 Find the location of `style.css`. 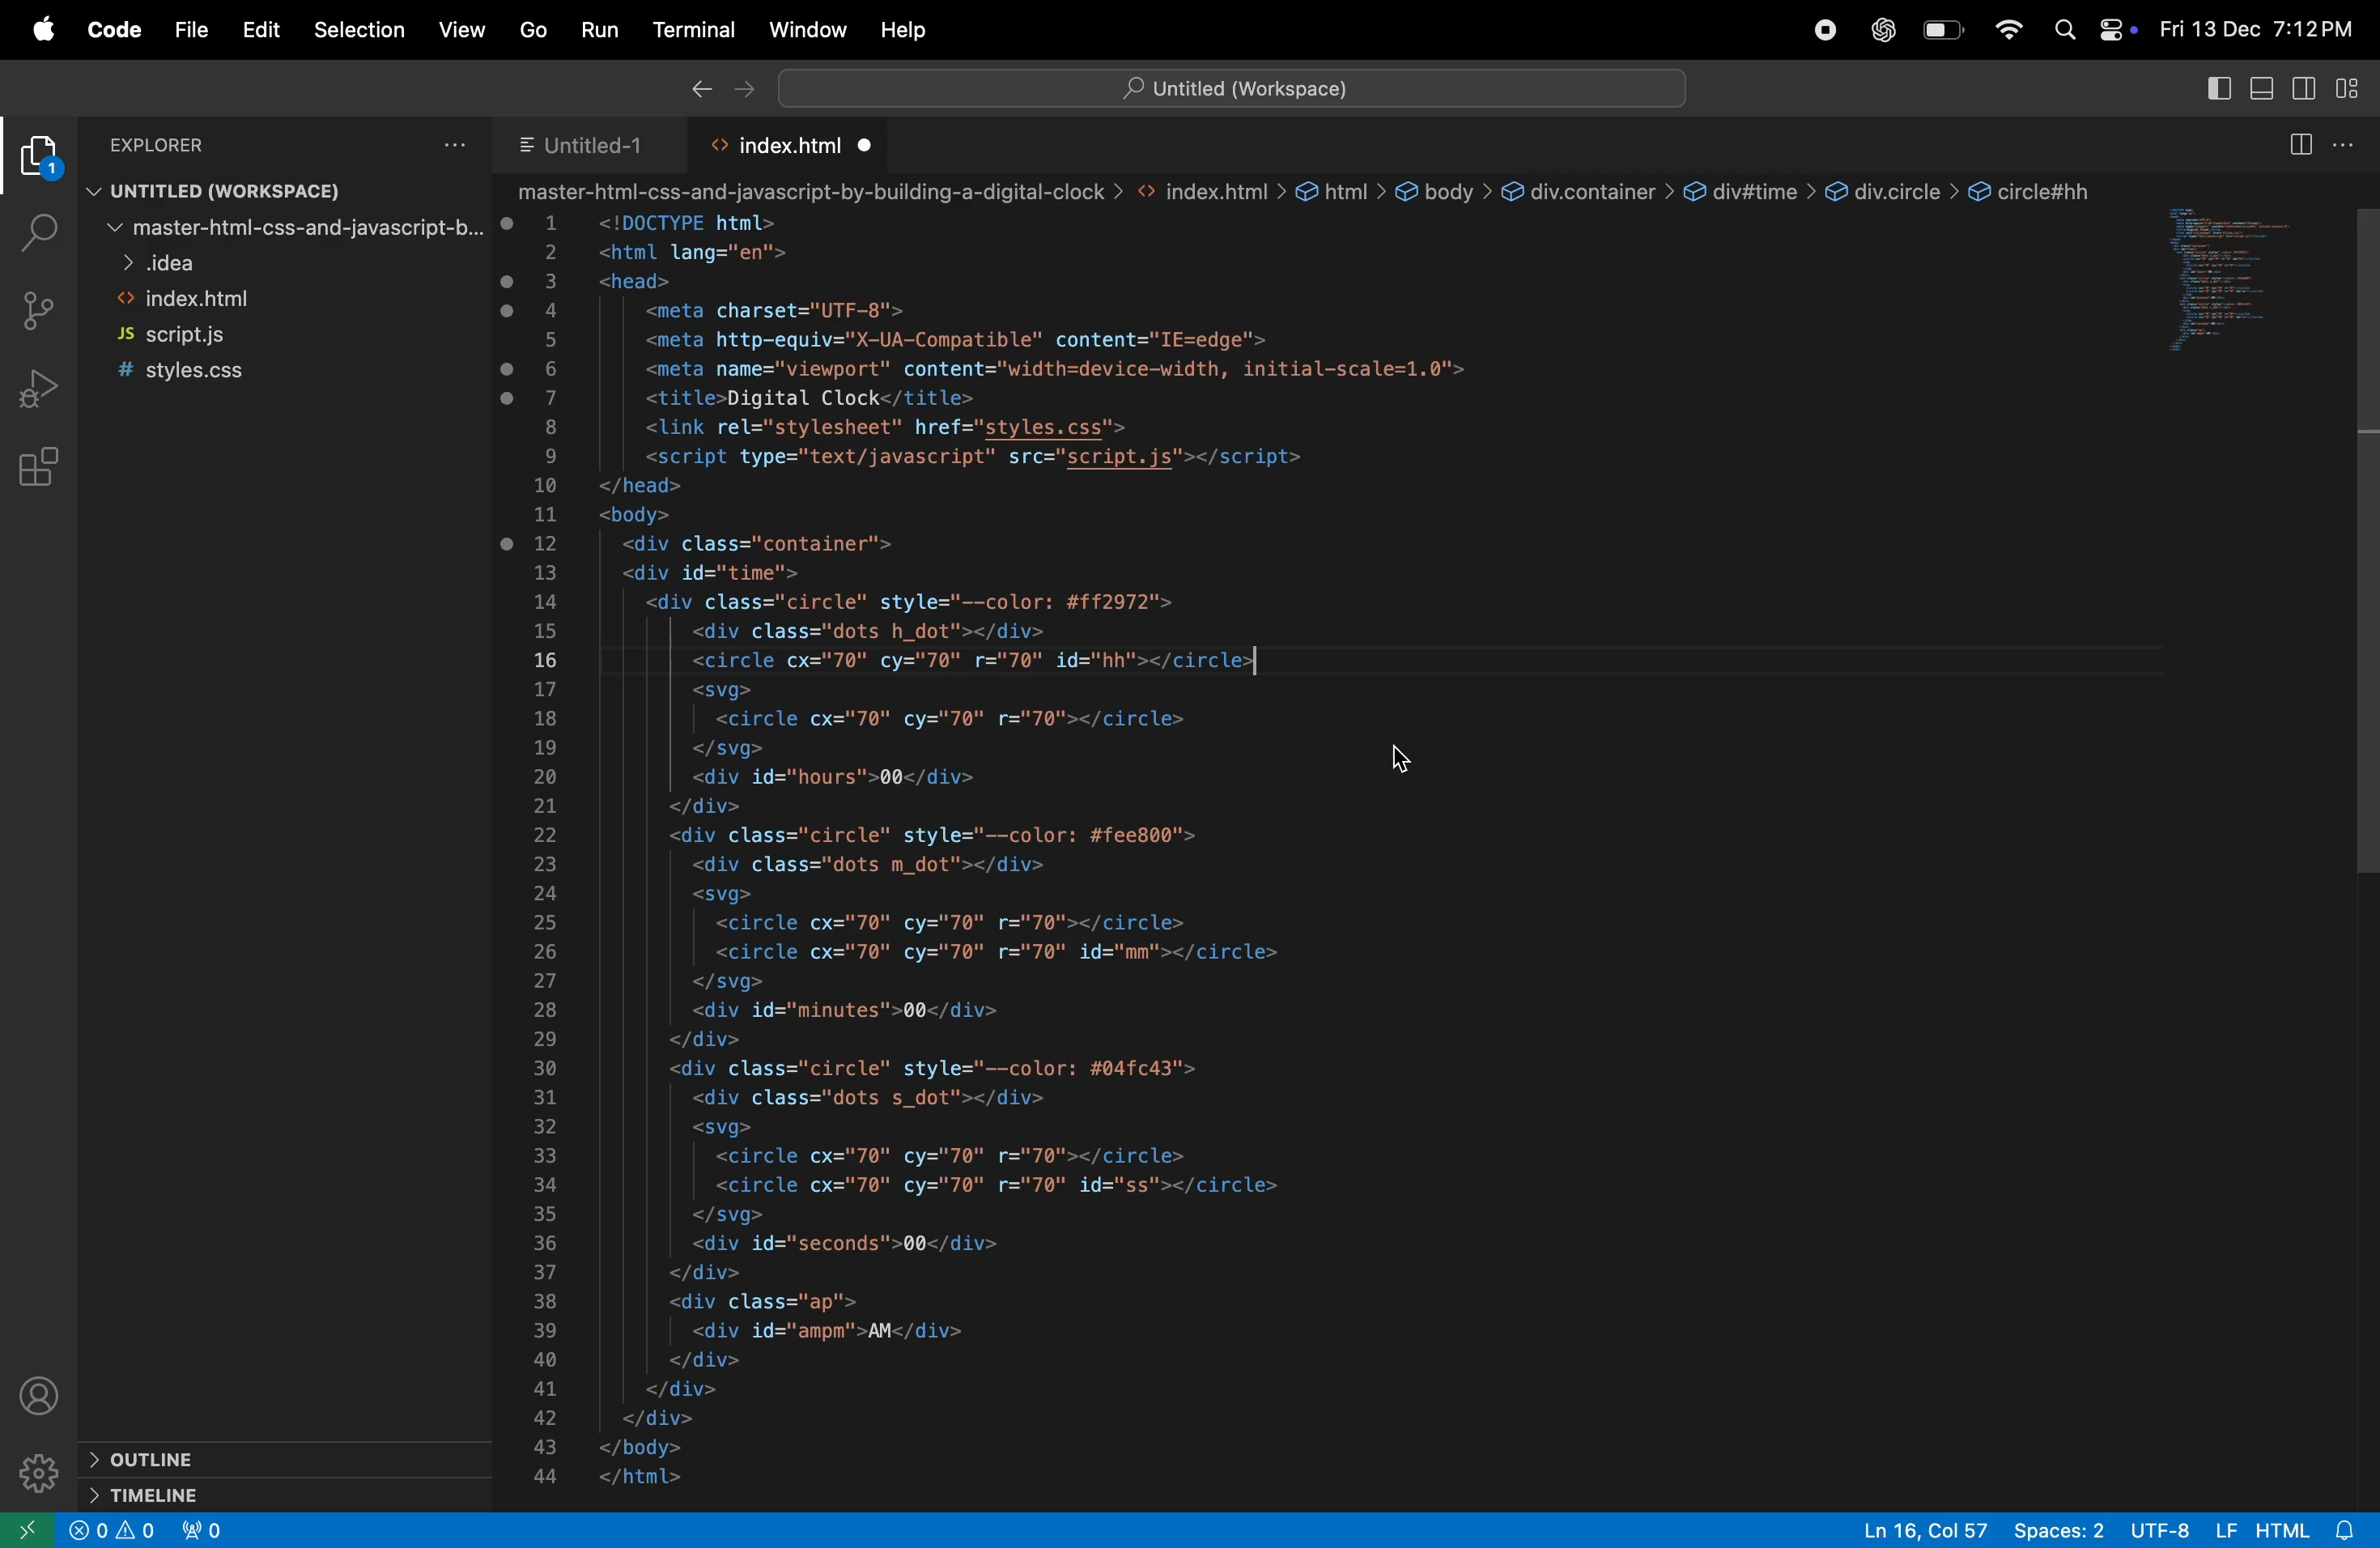

style.css is located at coordinates (258, 369).